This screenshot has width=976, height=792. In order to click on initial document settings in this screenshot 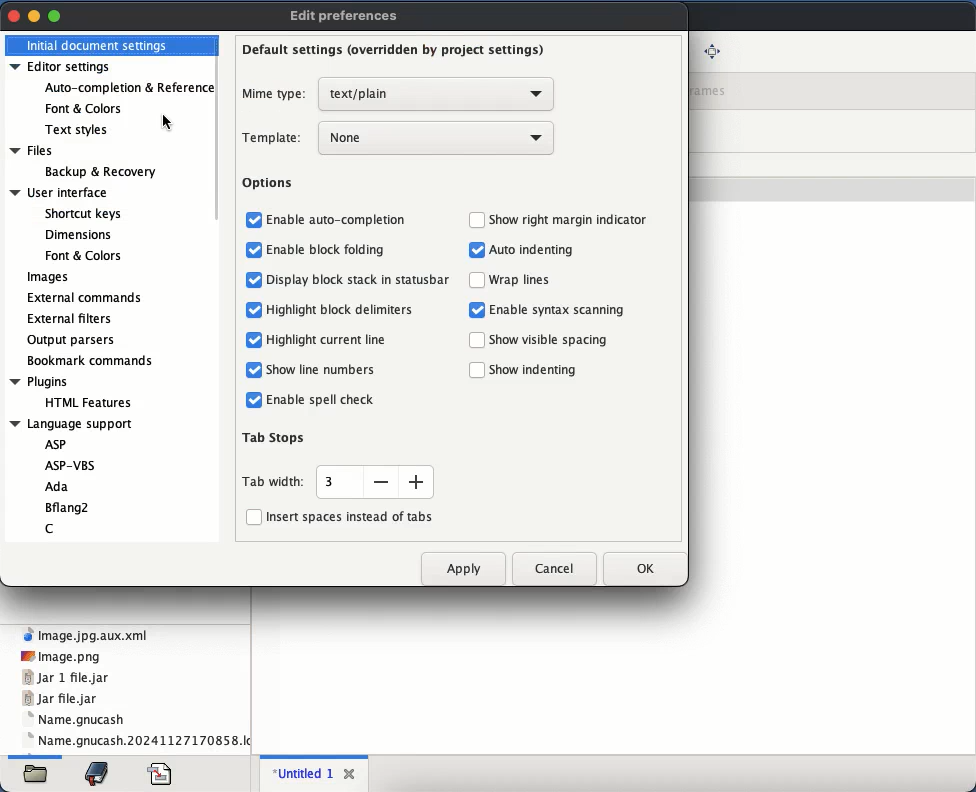, I will do `click(101, 44)`.